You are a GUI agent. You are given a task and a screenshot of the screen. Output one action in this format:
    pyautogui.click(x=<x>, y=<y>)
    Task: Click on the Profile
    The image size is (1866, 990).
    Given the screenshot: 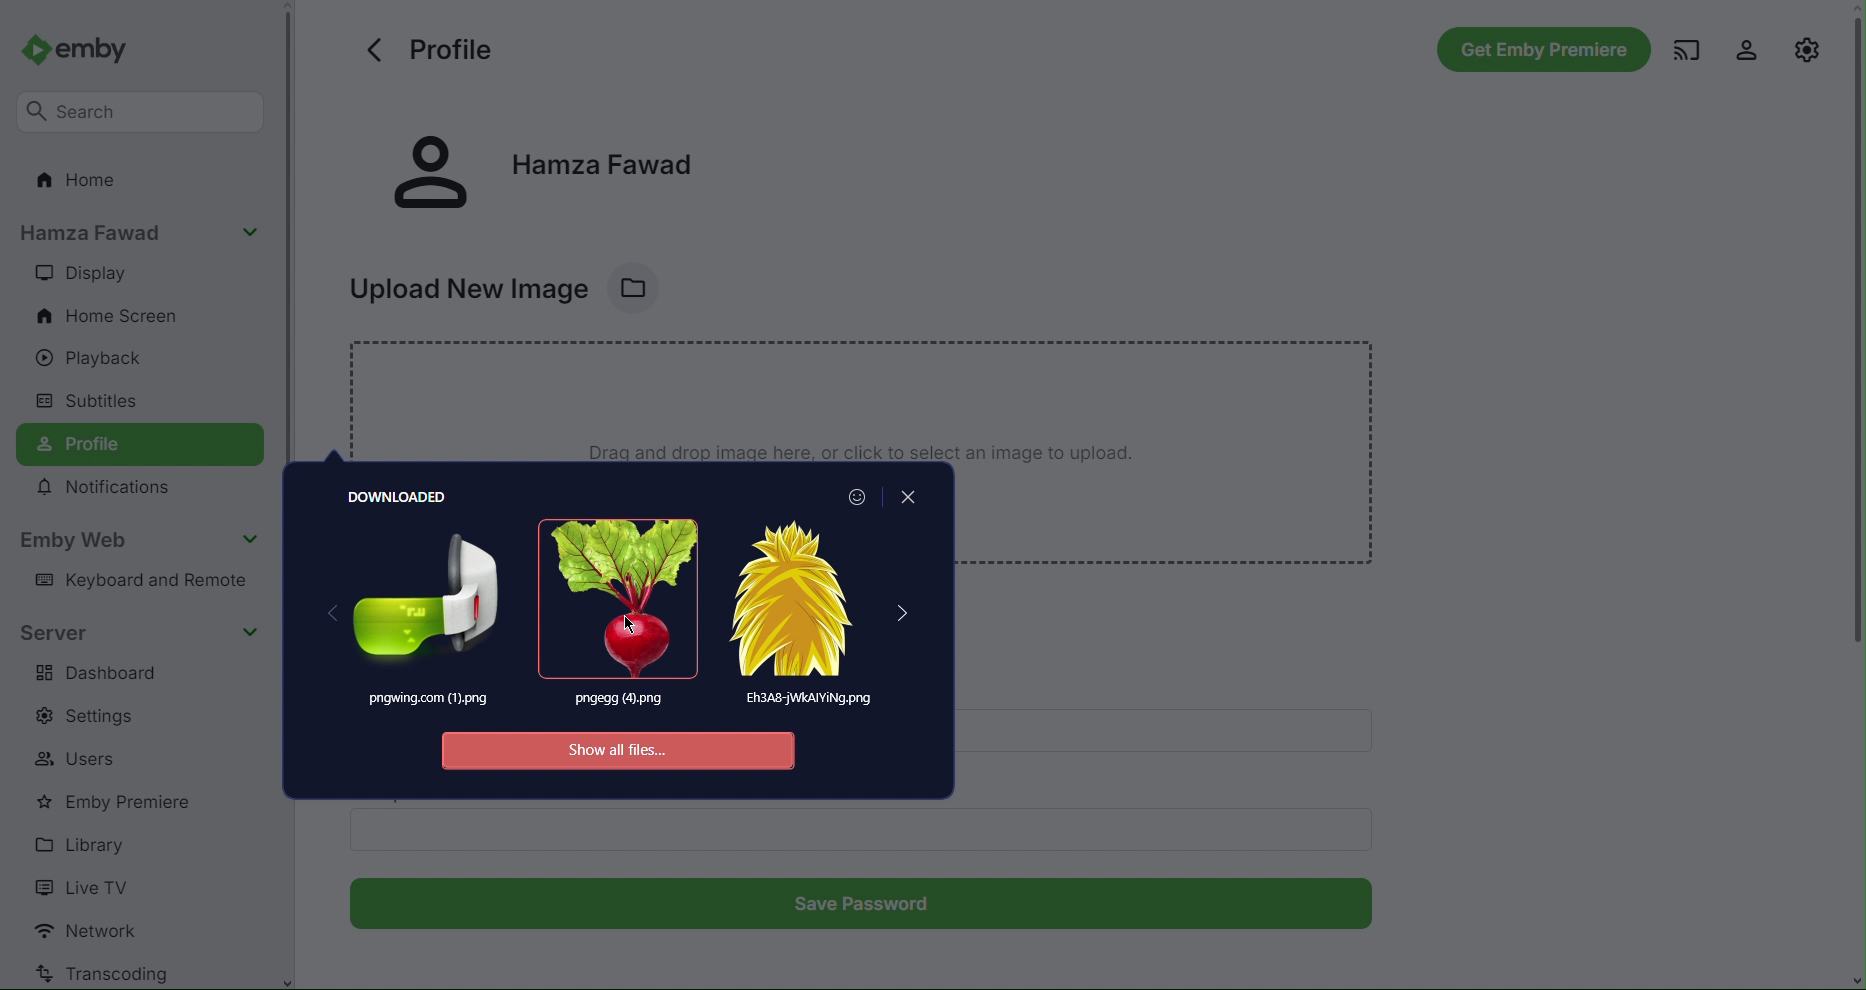 What is the action you would take?
    pyautogui.click(x=427, y=49)
    